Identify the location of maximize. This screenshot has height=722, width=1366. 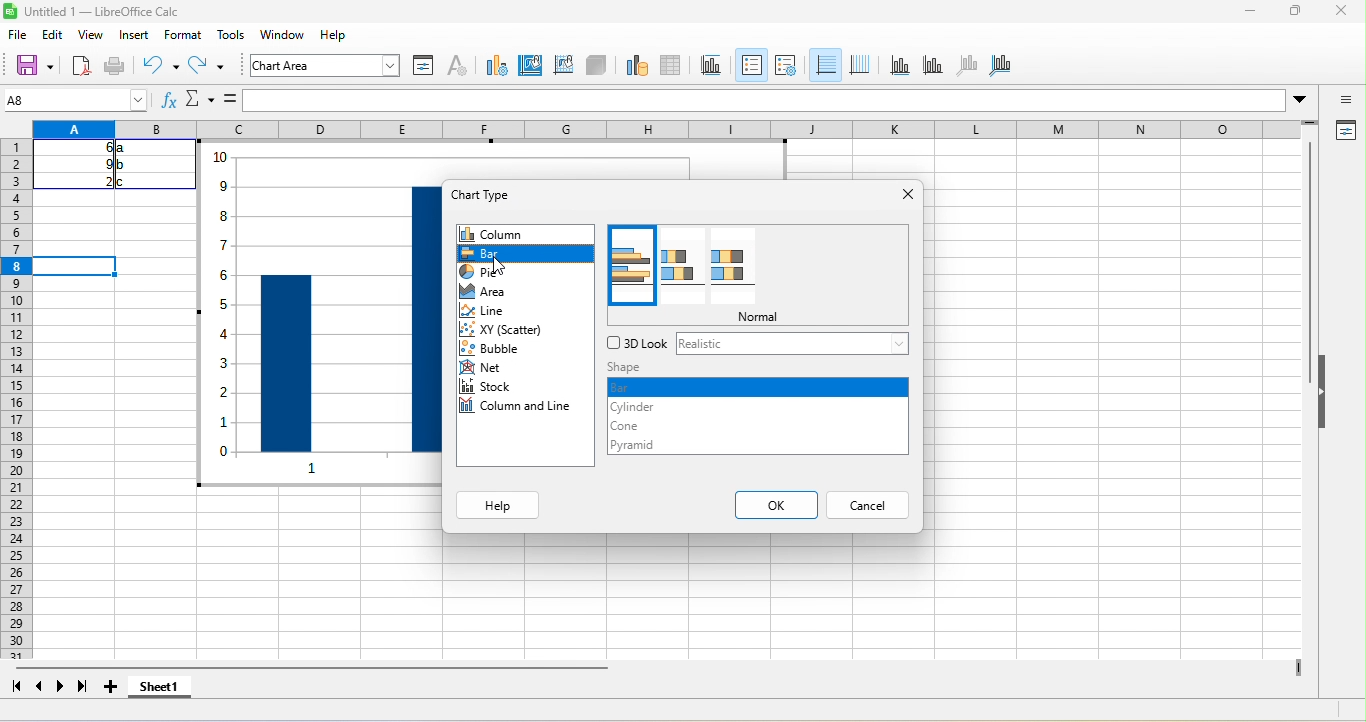
(1285, 14).